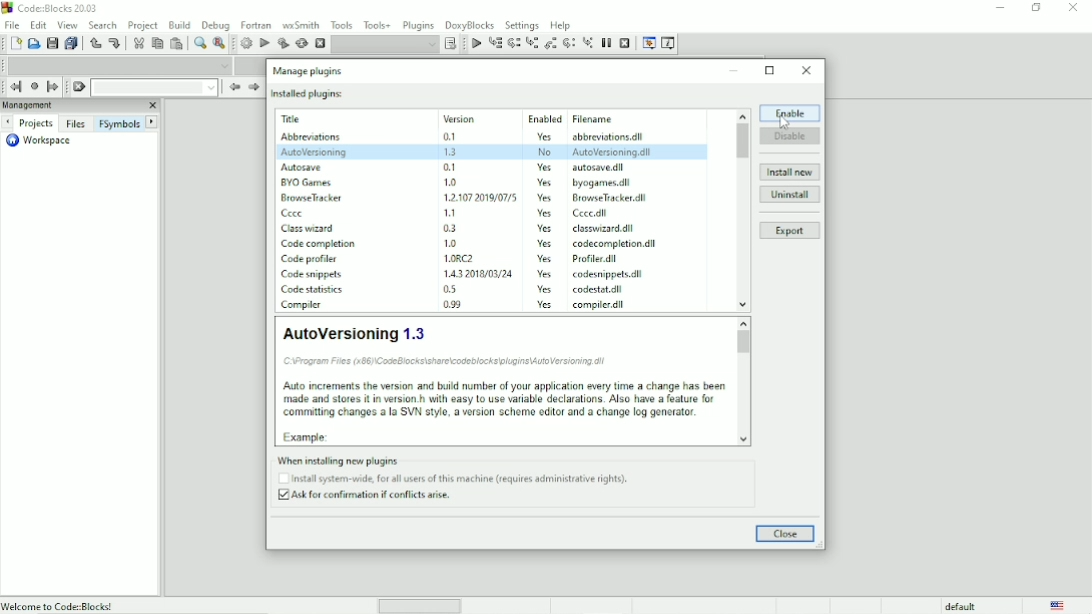  I want to click on plugin, so click(303, 165).